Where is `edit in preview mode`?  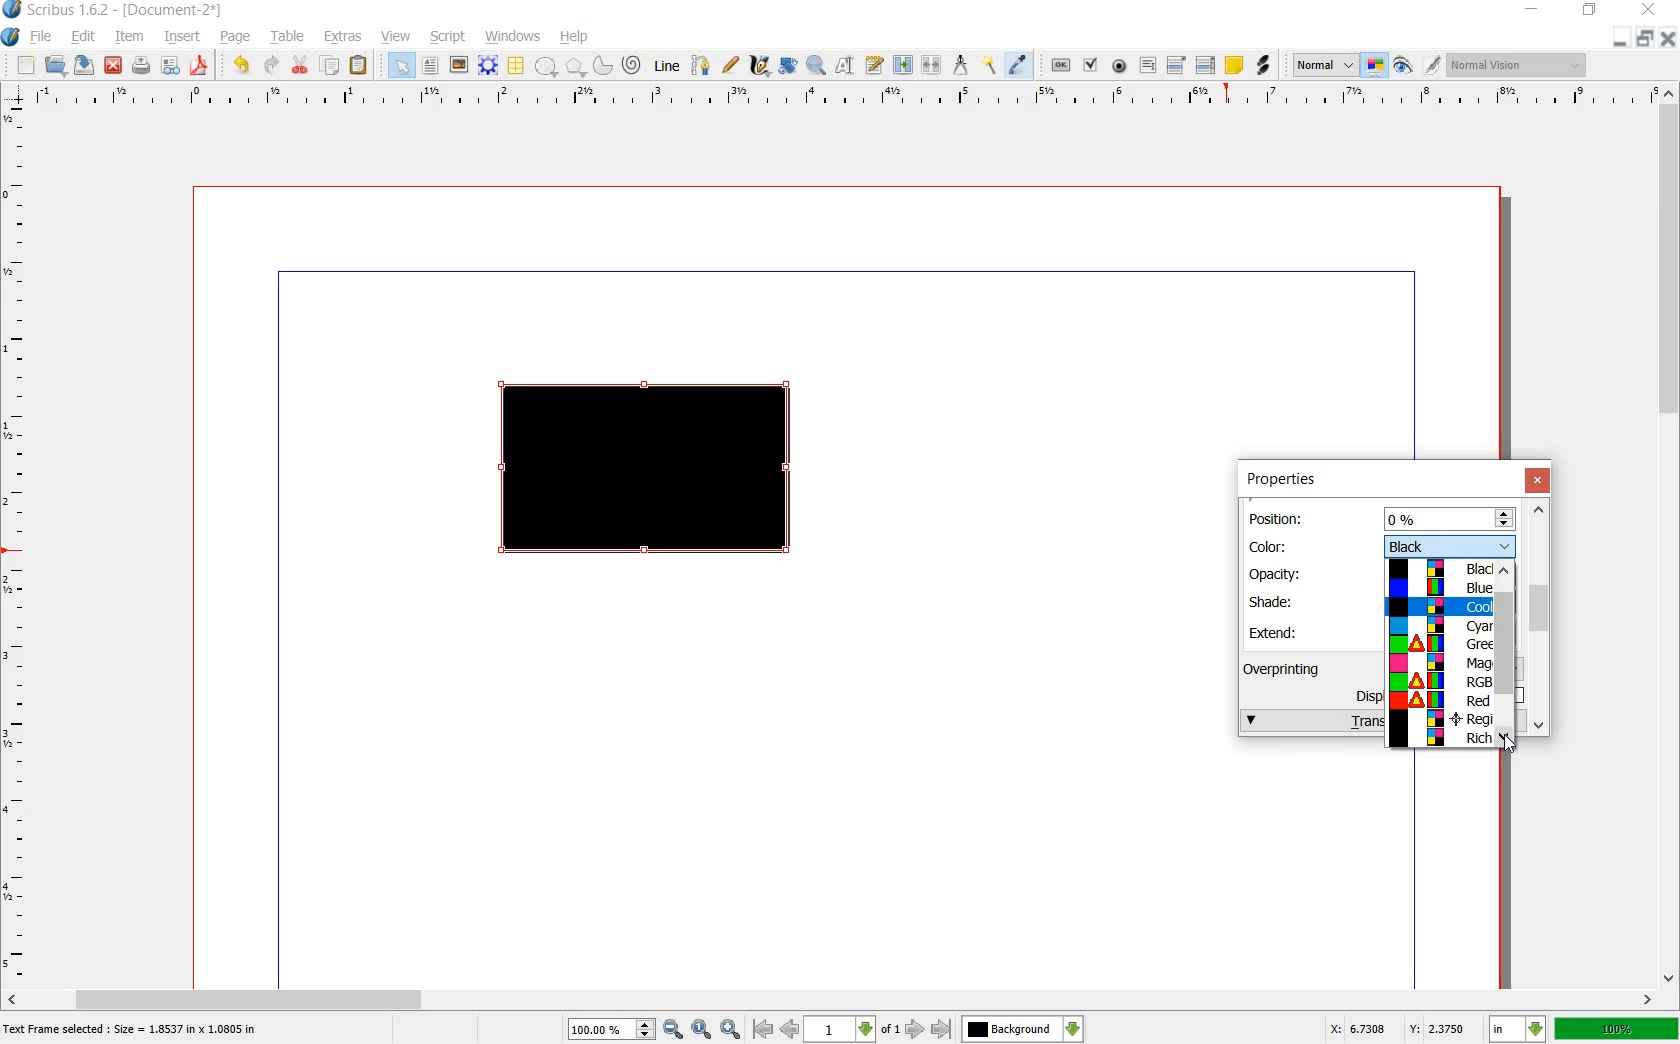 edit in preview mode is located at coordinates (1433, 66).